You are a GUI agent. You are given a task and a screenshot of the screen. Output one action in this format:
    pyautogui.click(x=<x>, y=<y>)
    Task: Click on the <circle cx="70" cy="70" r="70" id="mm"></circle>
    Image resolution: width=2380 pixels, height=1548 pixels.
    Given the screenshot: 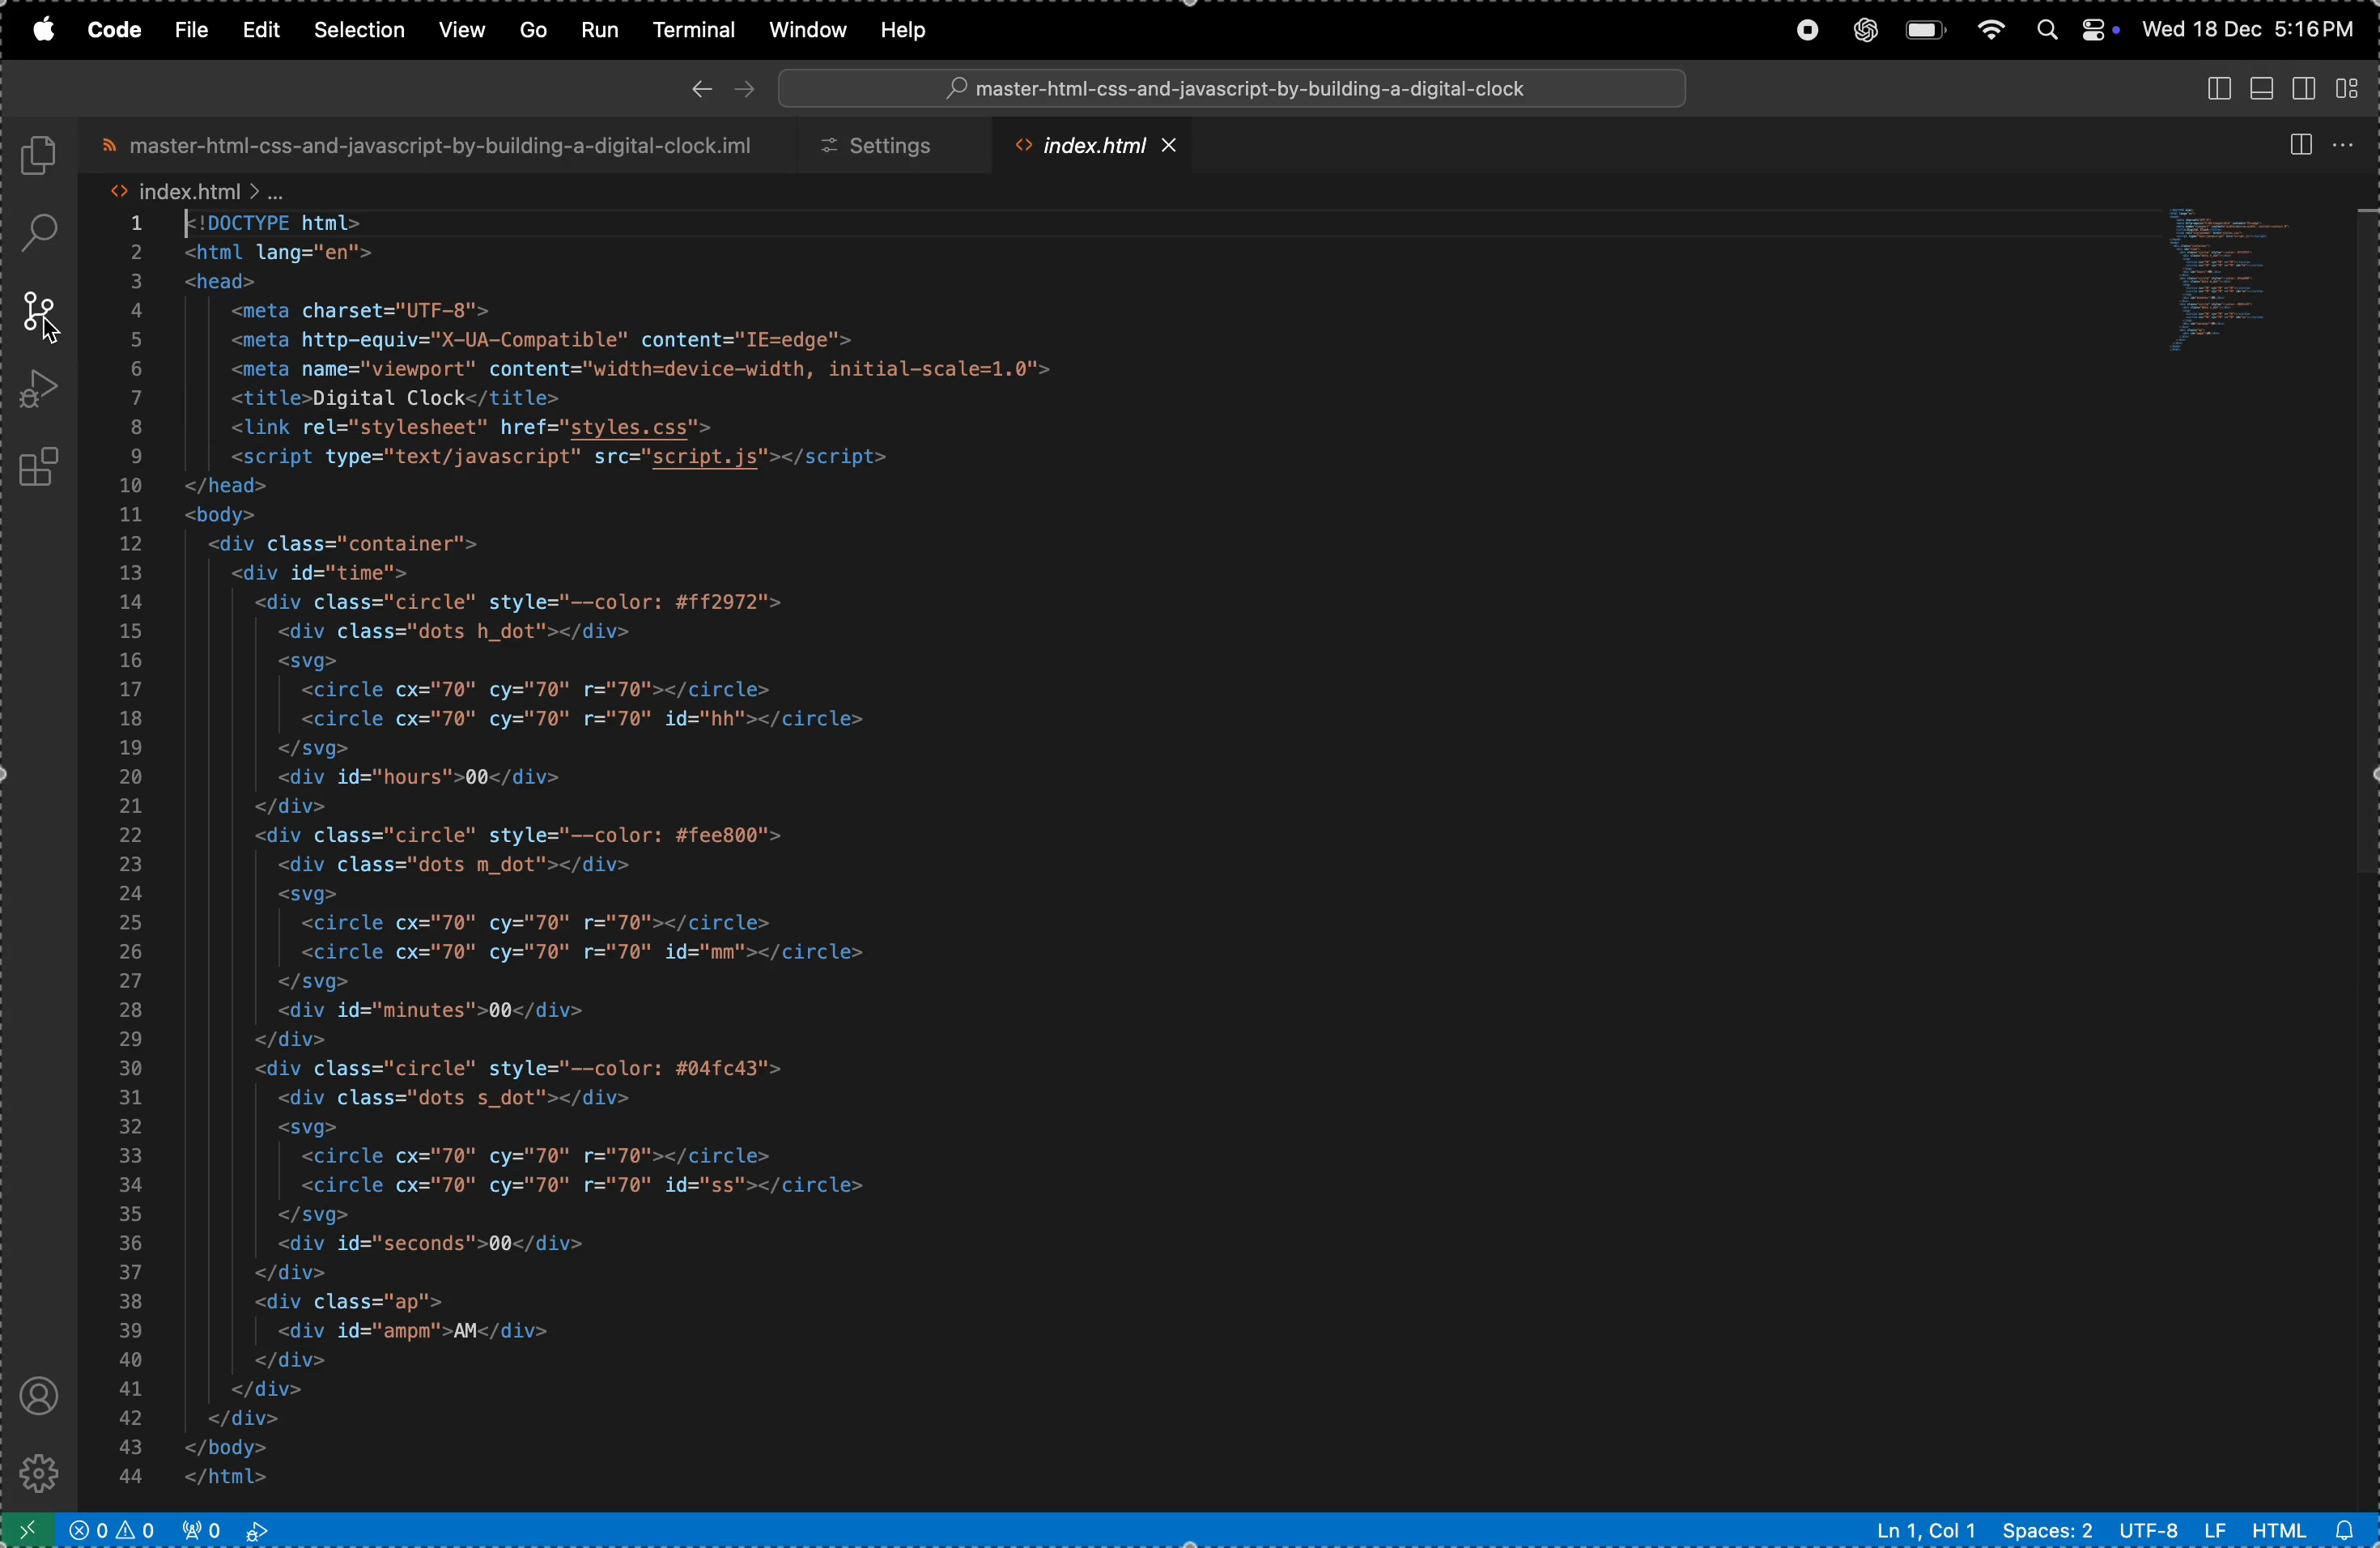 What is the action you would take?
    pyautogui.click(x=582, y=953)
    